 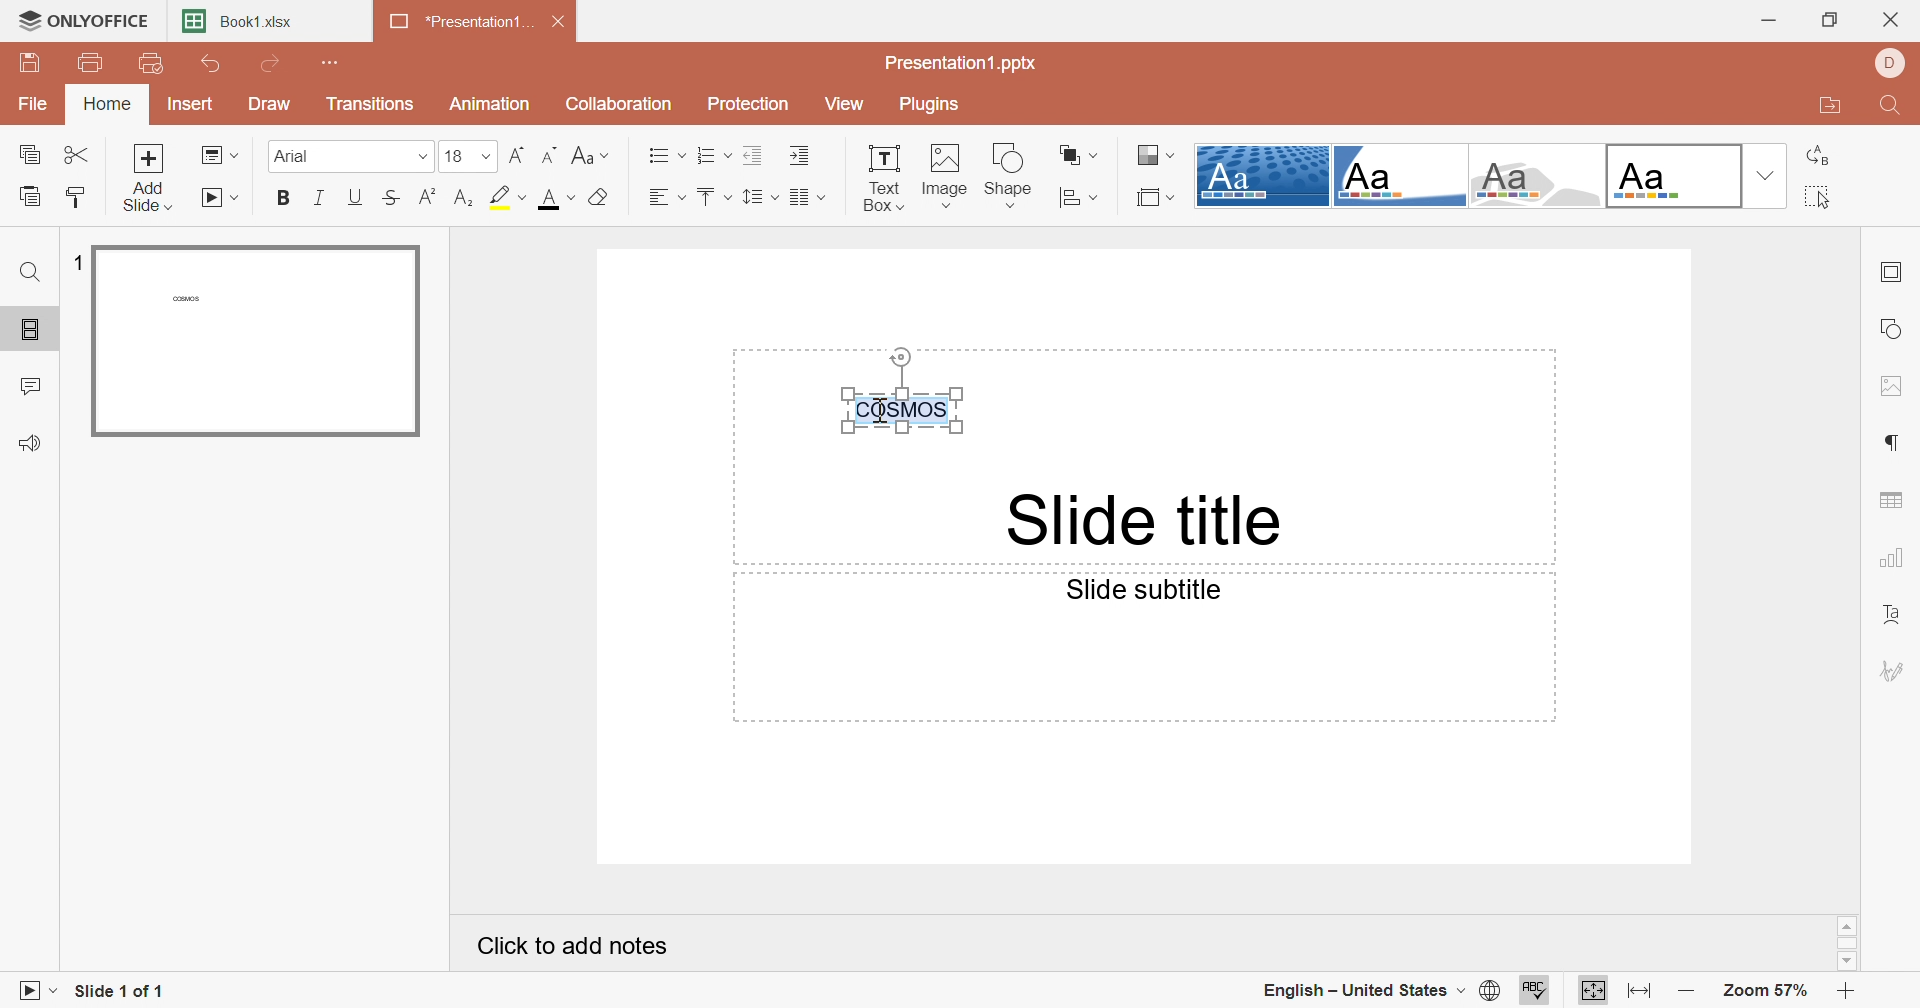 I want to click on *Presentation1..., so click(x=457, y=21).